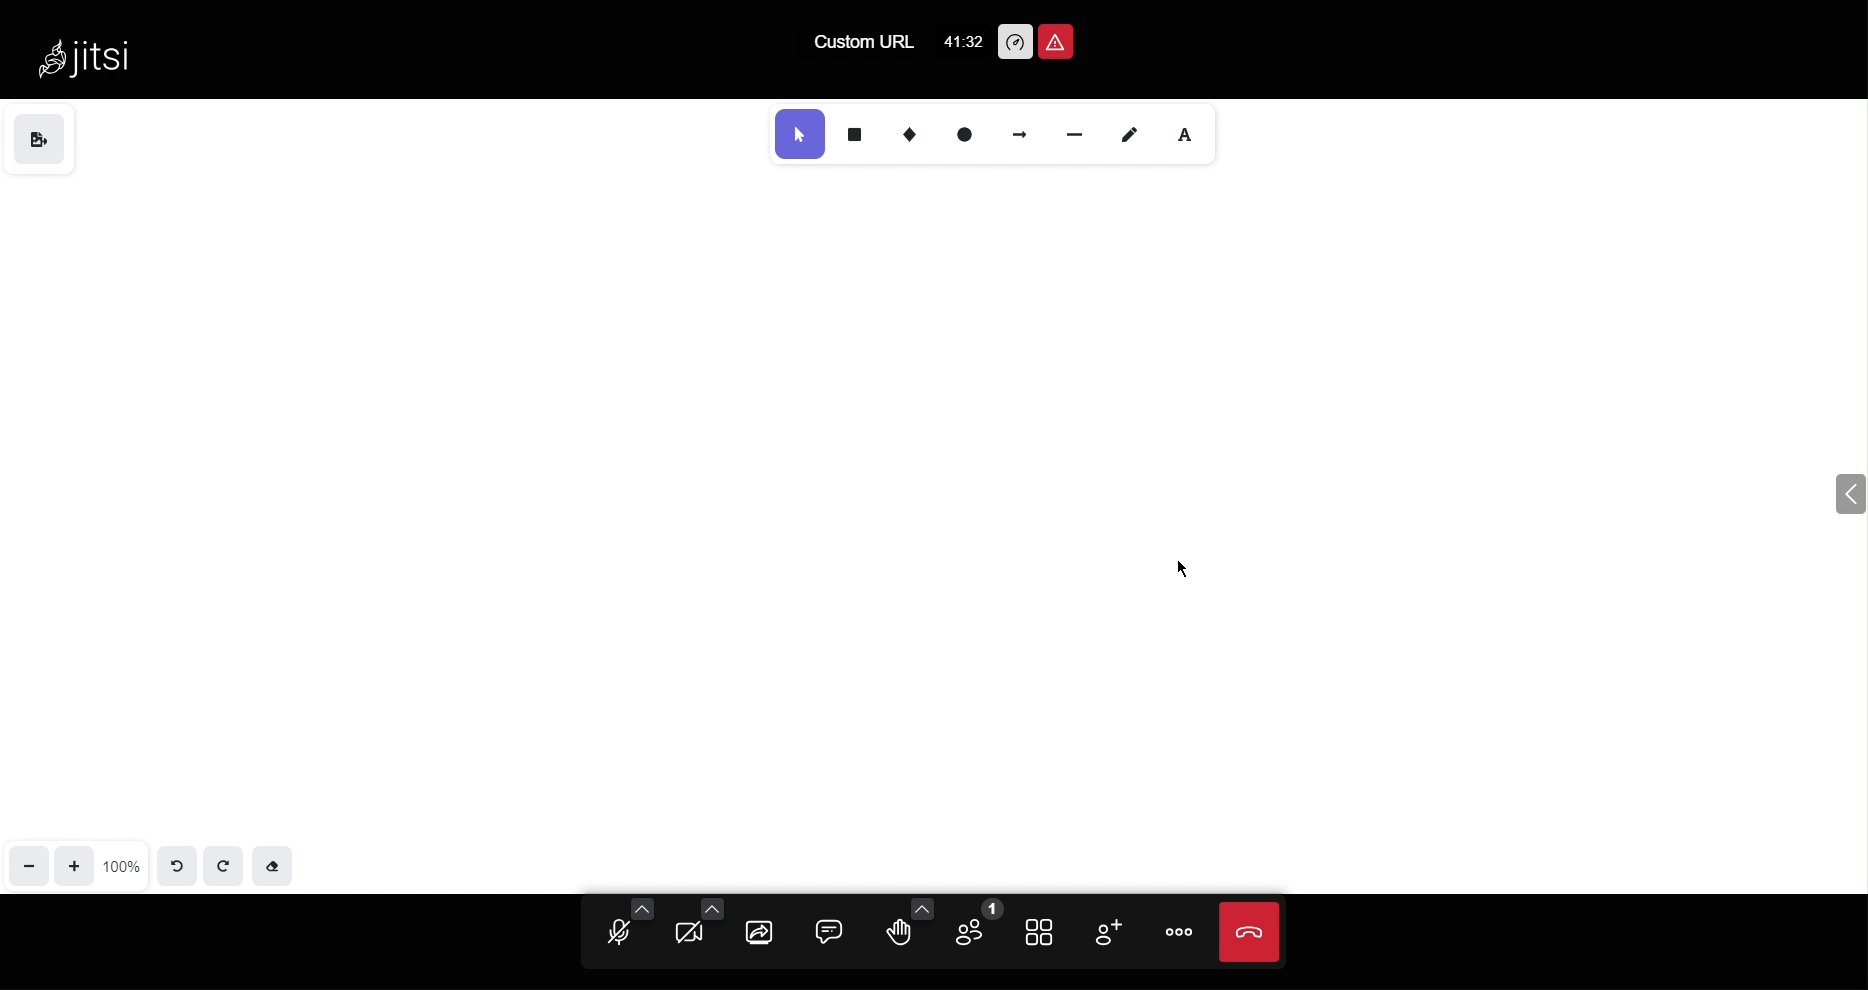 The image size is (1868, 990). I want to click on Diamond, so click(909, 134).